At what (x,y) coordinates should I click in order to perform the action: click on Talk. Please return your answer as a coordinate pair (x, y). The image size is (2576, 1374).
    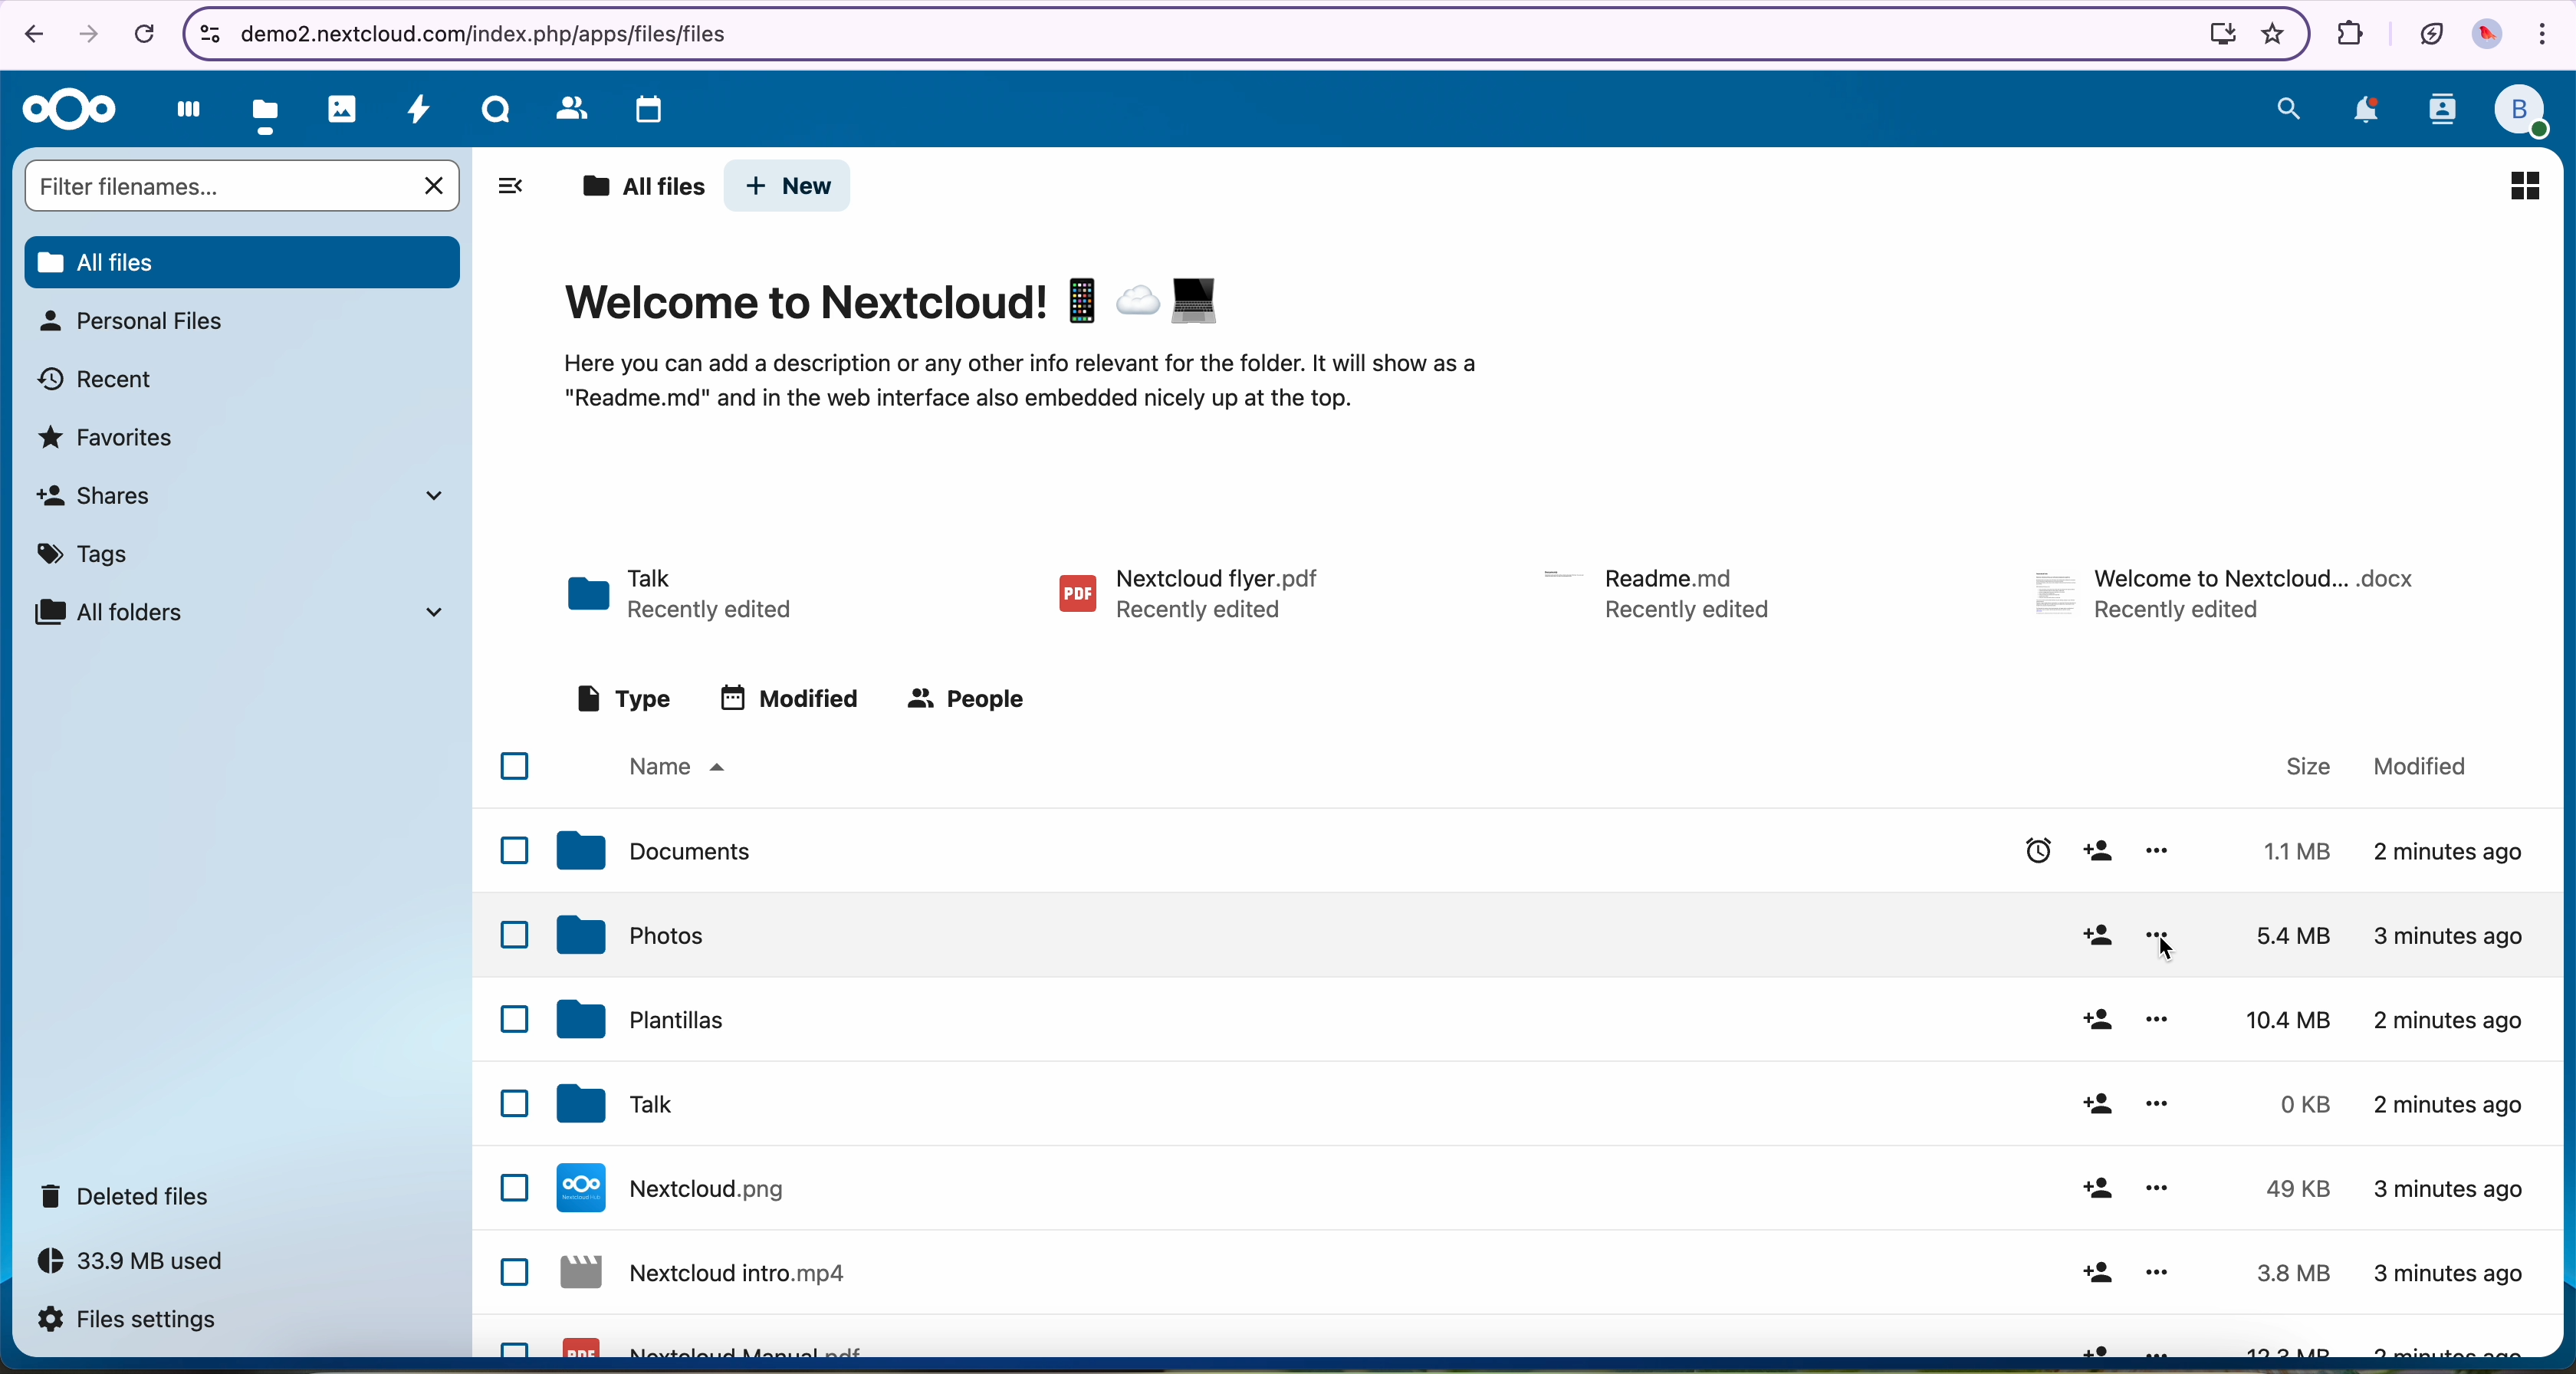
    Looking at the image, I should click on (497, 107).